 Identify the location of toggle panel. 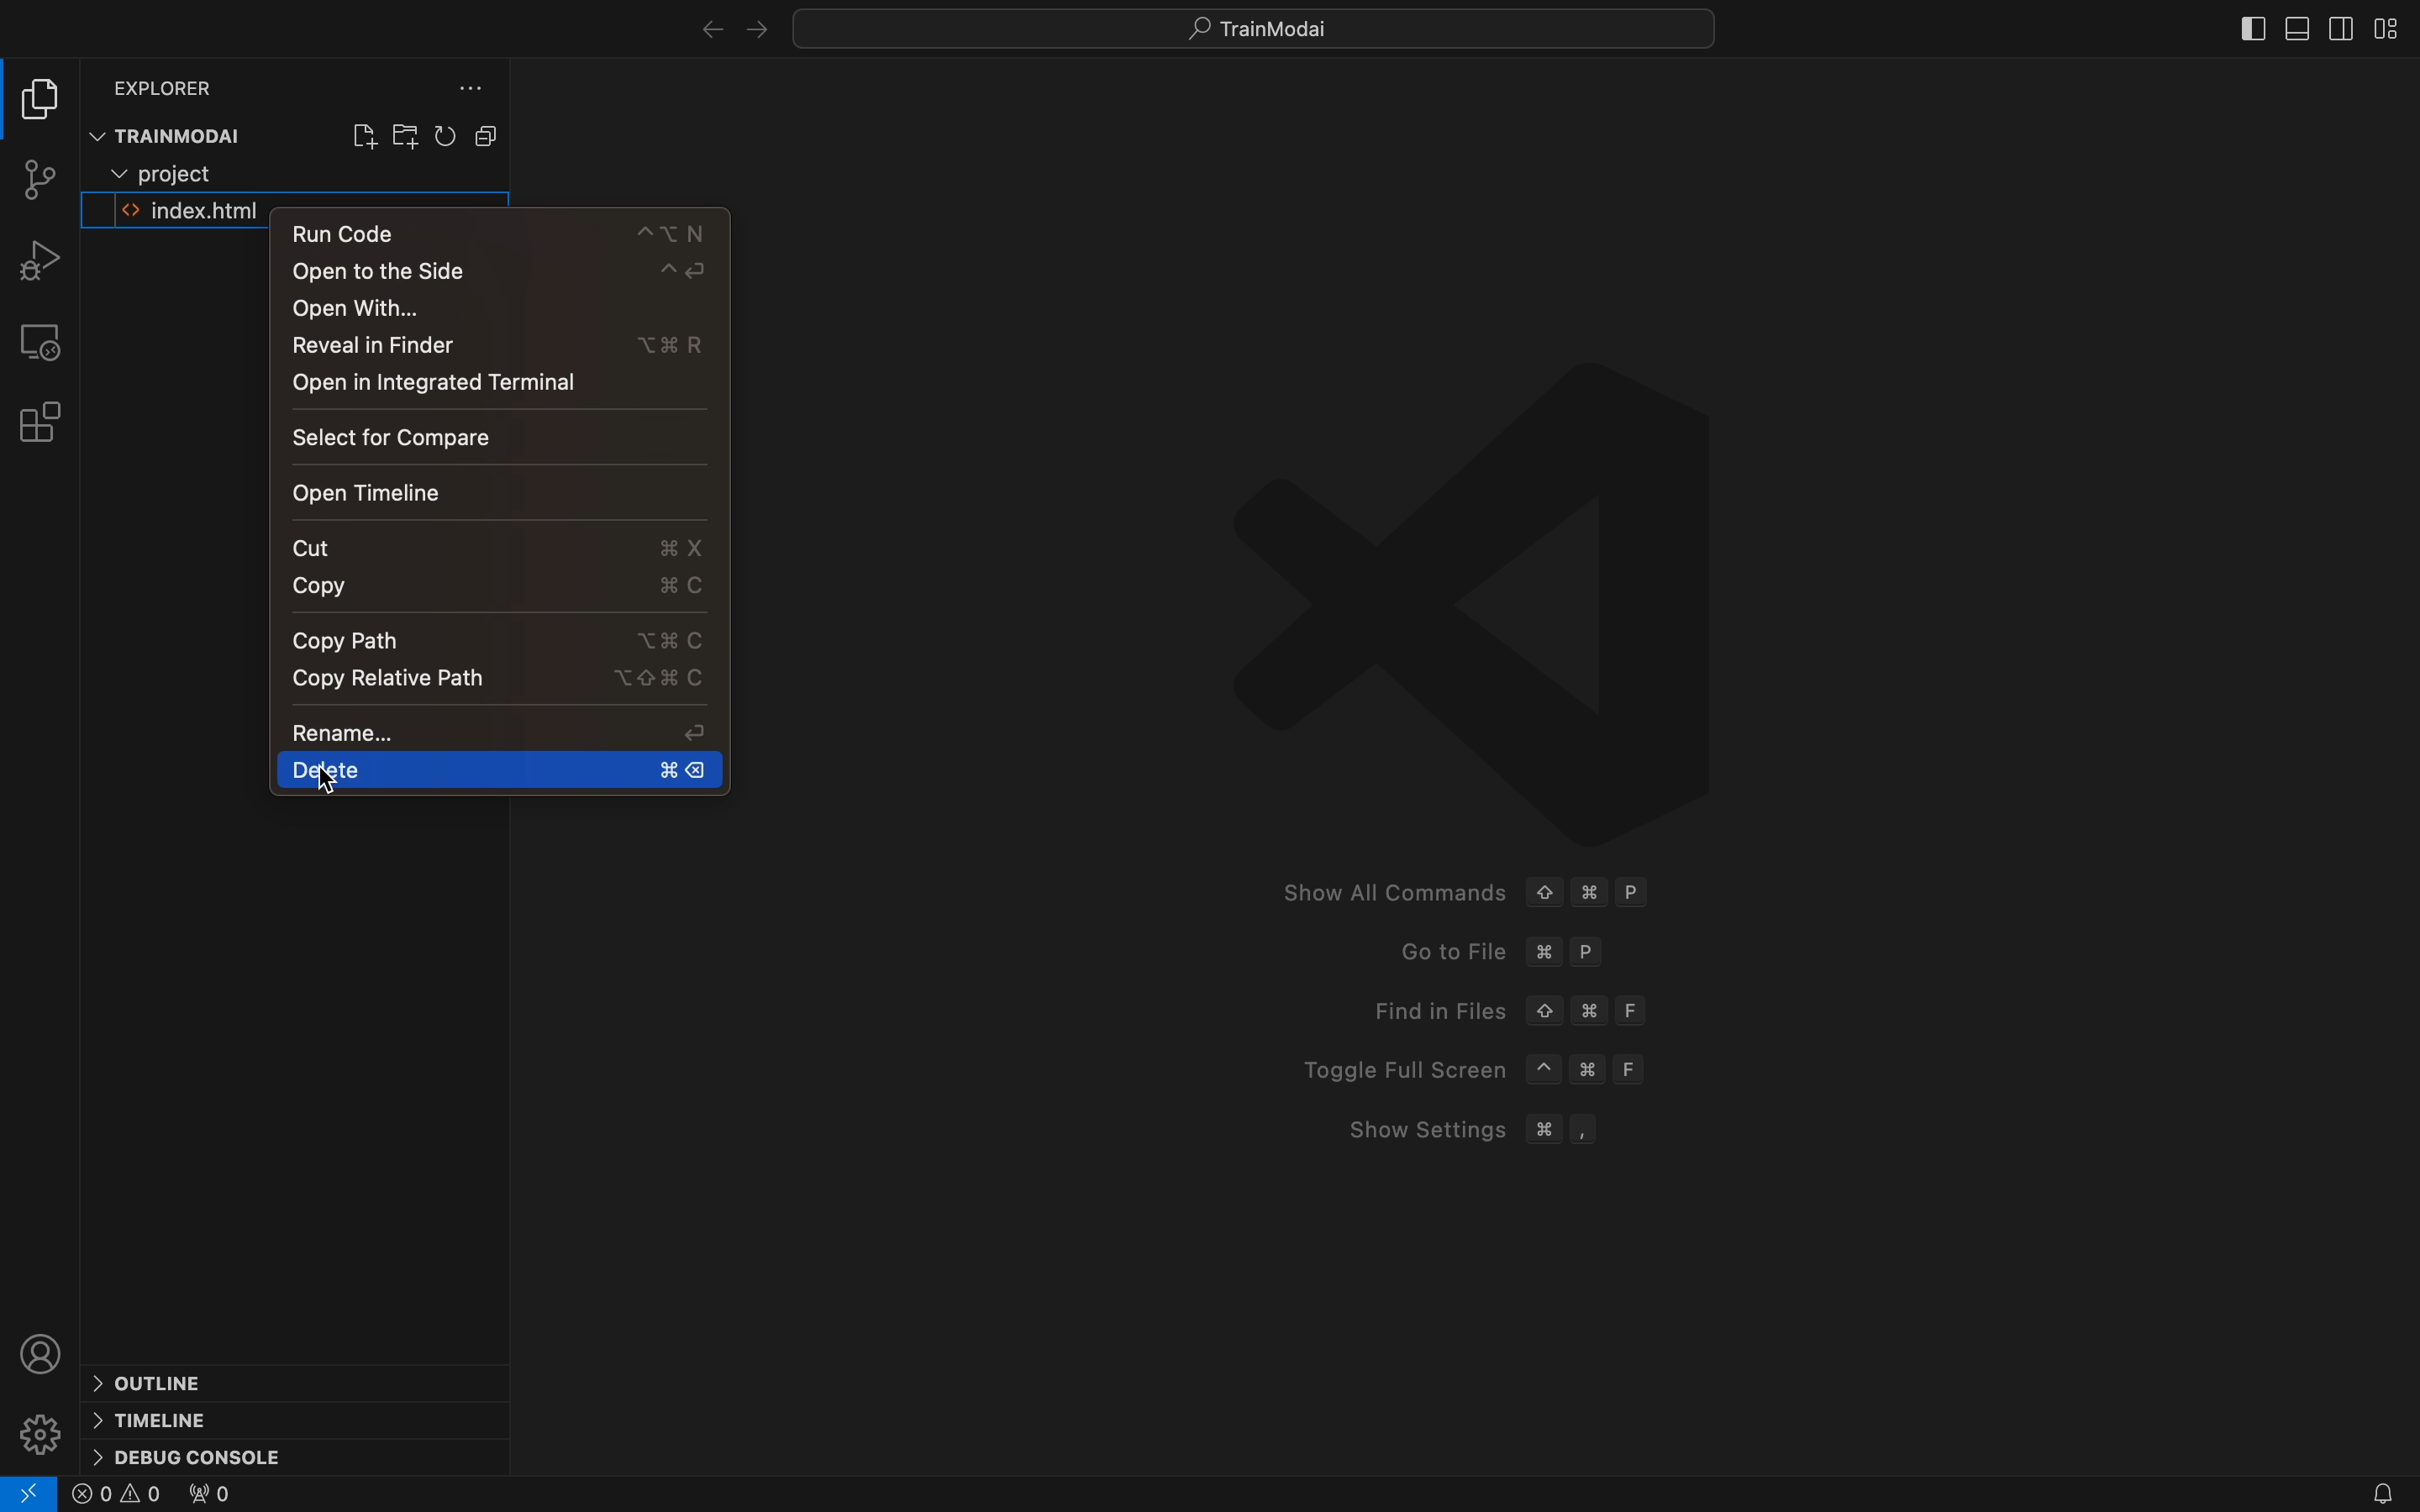
(2296, 29).